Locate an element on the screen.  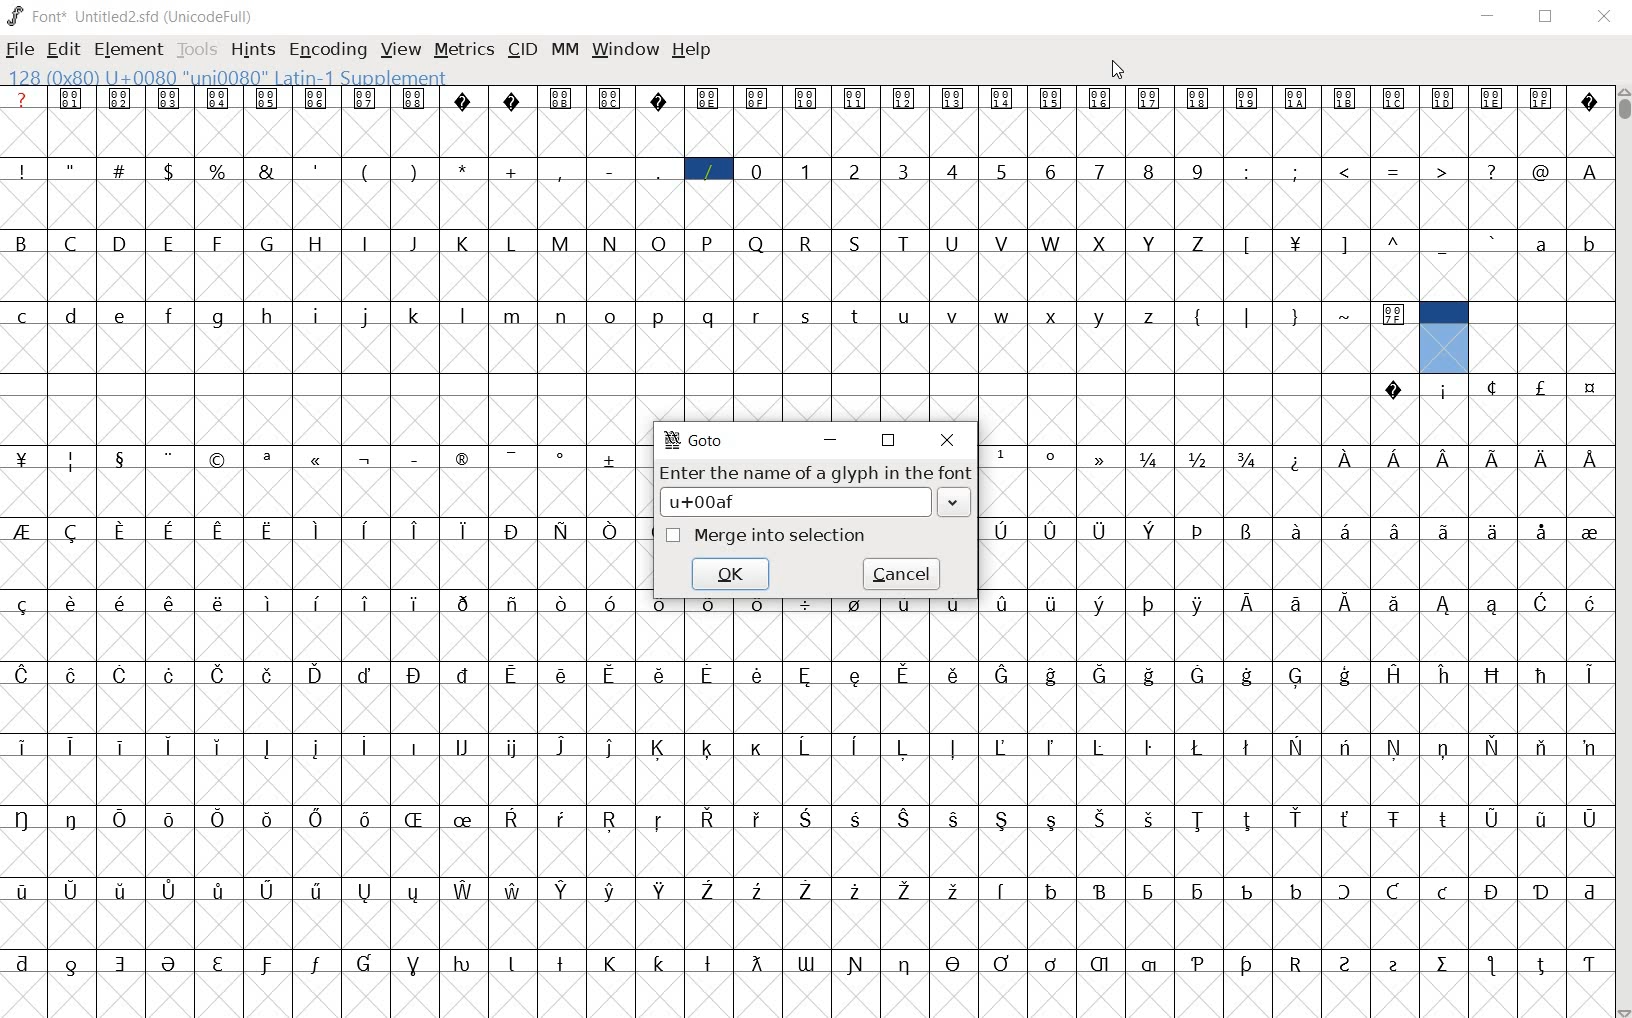
_ is located at coordinates (661, 171).